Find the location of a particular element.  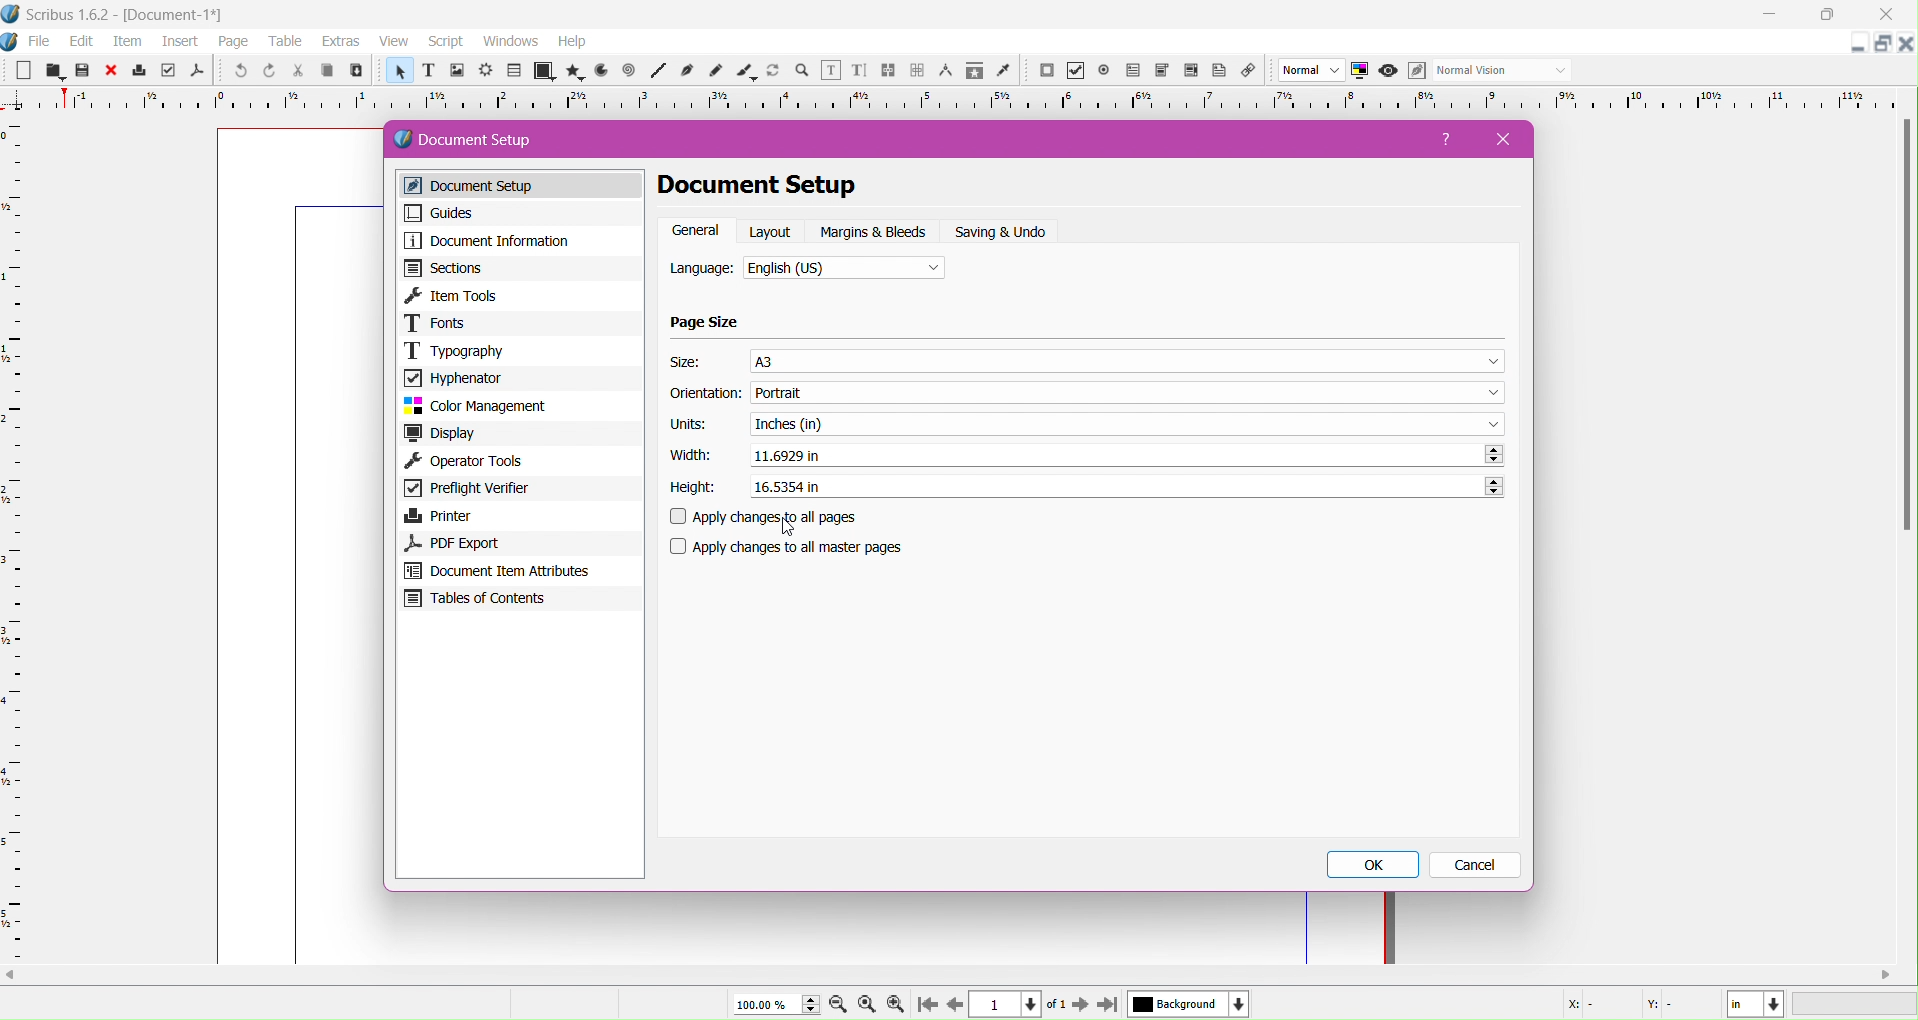

copy is located at coordinates (324, 72).